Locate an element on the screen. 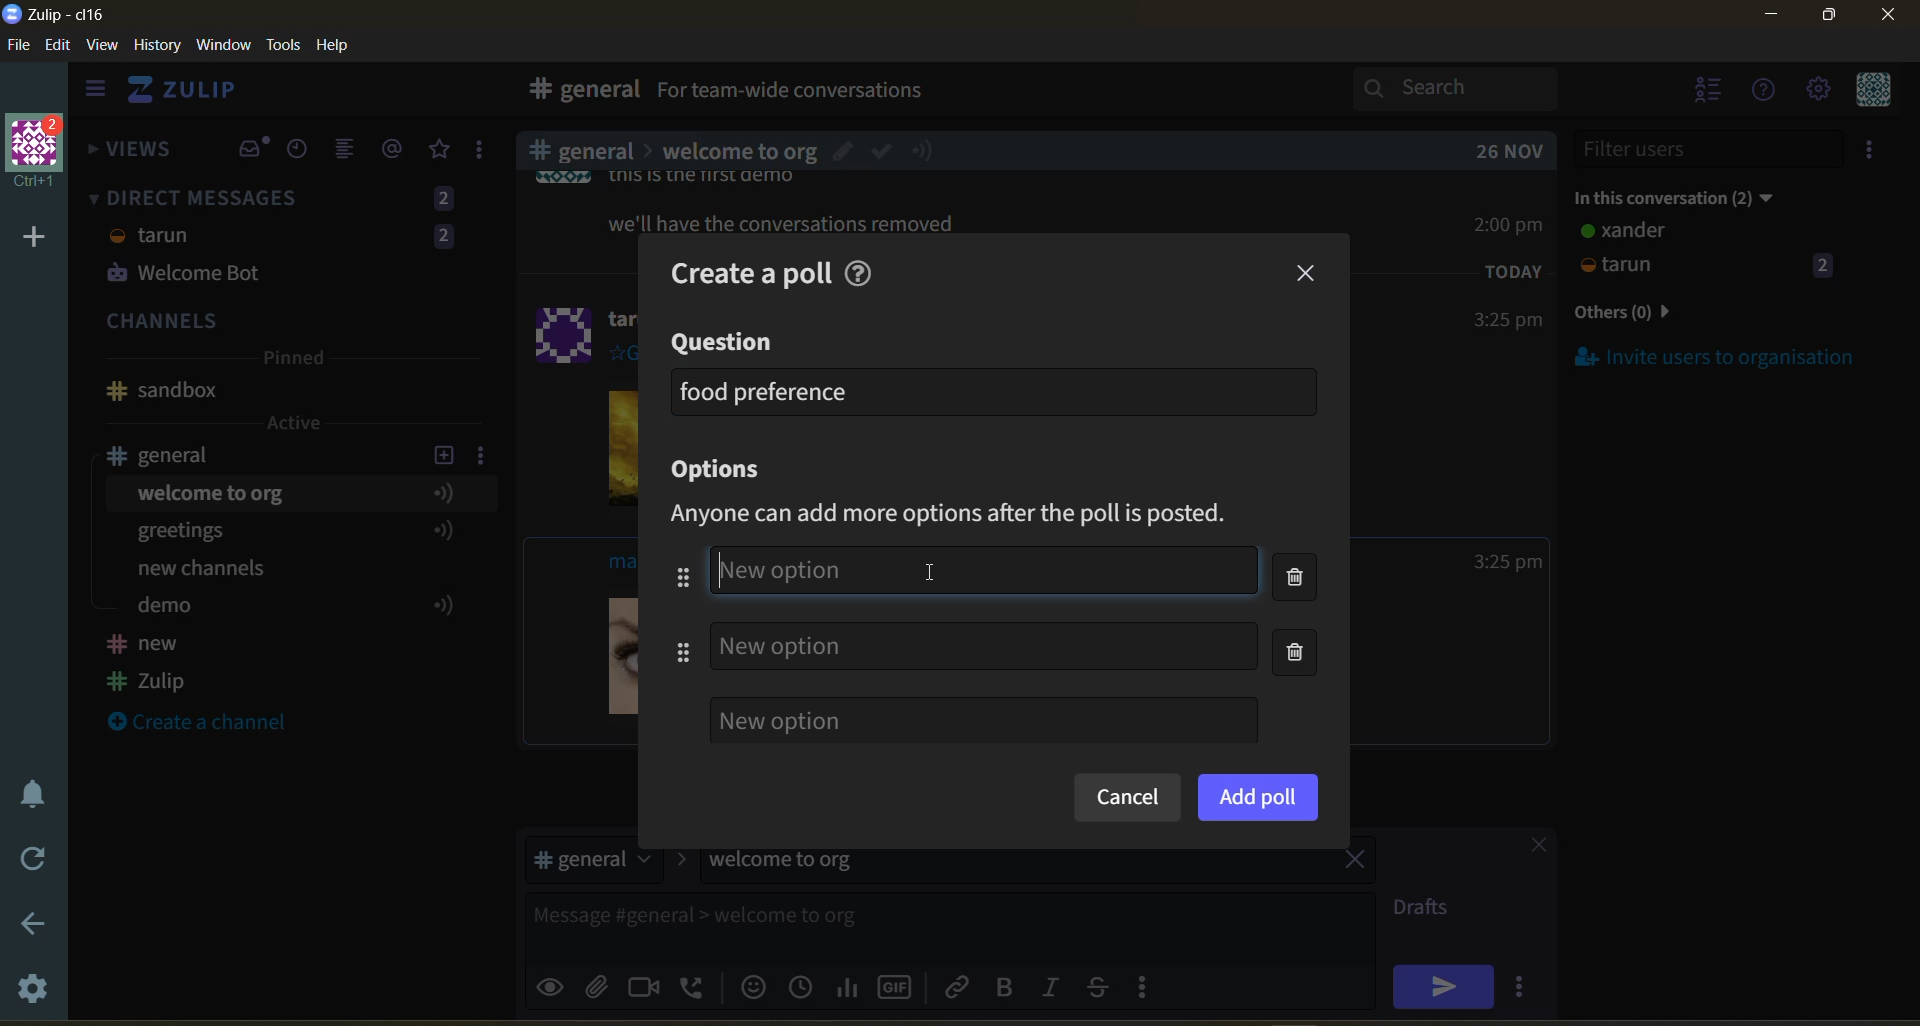   is located at coordinates (739, 147).